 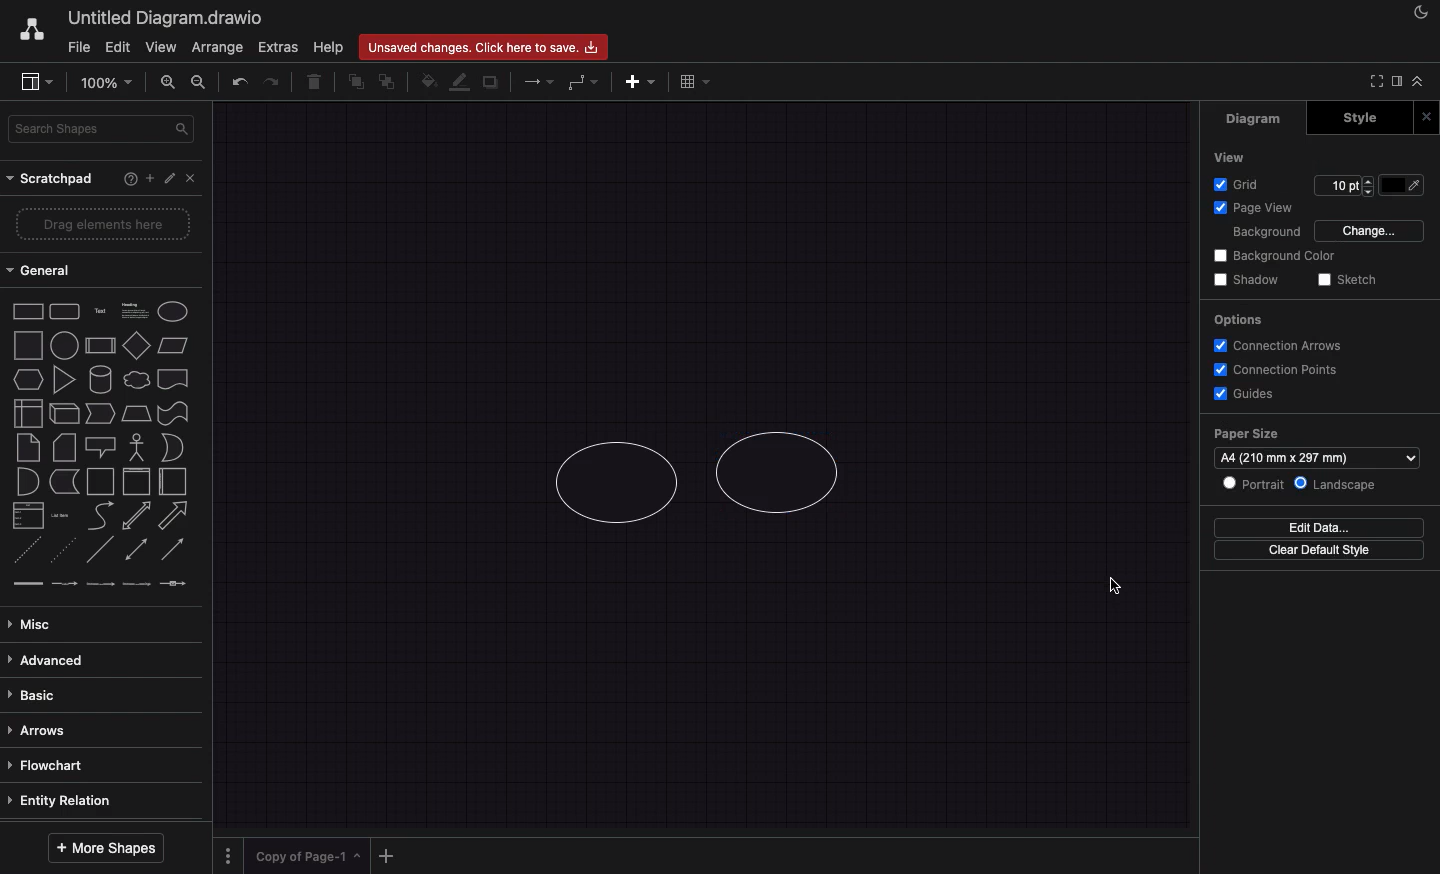 What do you see at coordinates (102, 310) in the screenshot?
I see `text` at bounding box center [102, 310].